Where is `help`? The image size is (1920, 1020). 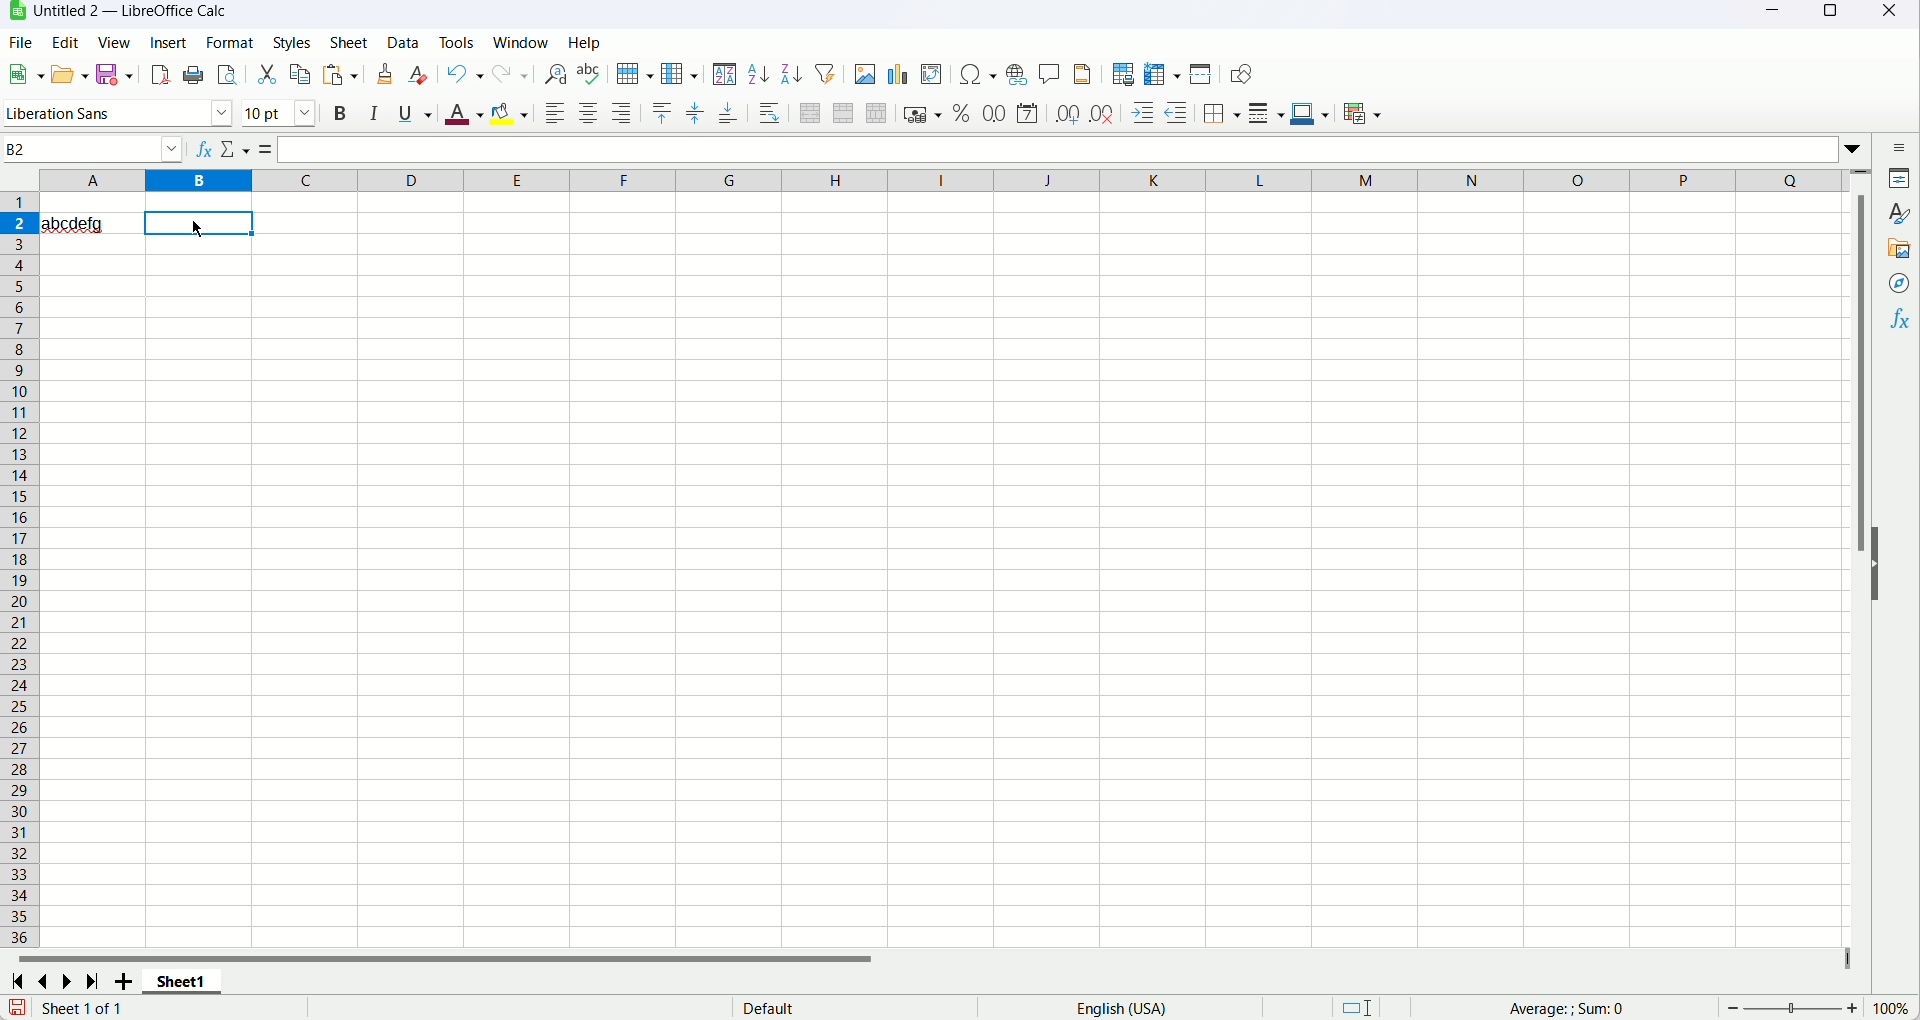 help is located at coordinates (585, 42).